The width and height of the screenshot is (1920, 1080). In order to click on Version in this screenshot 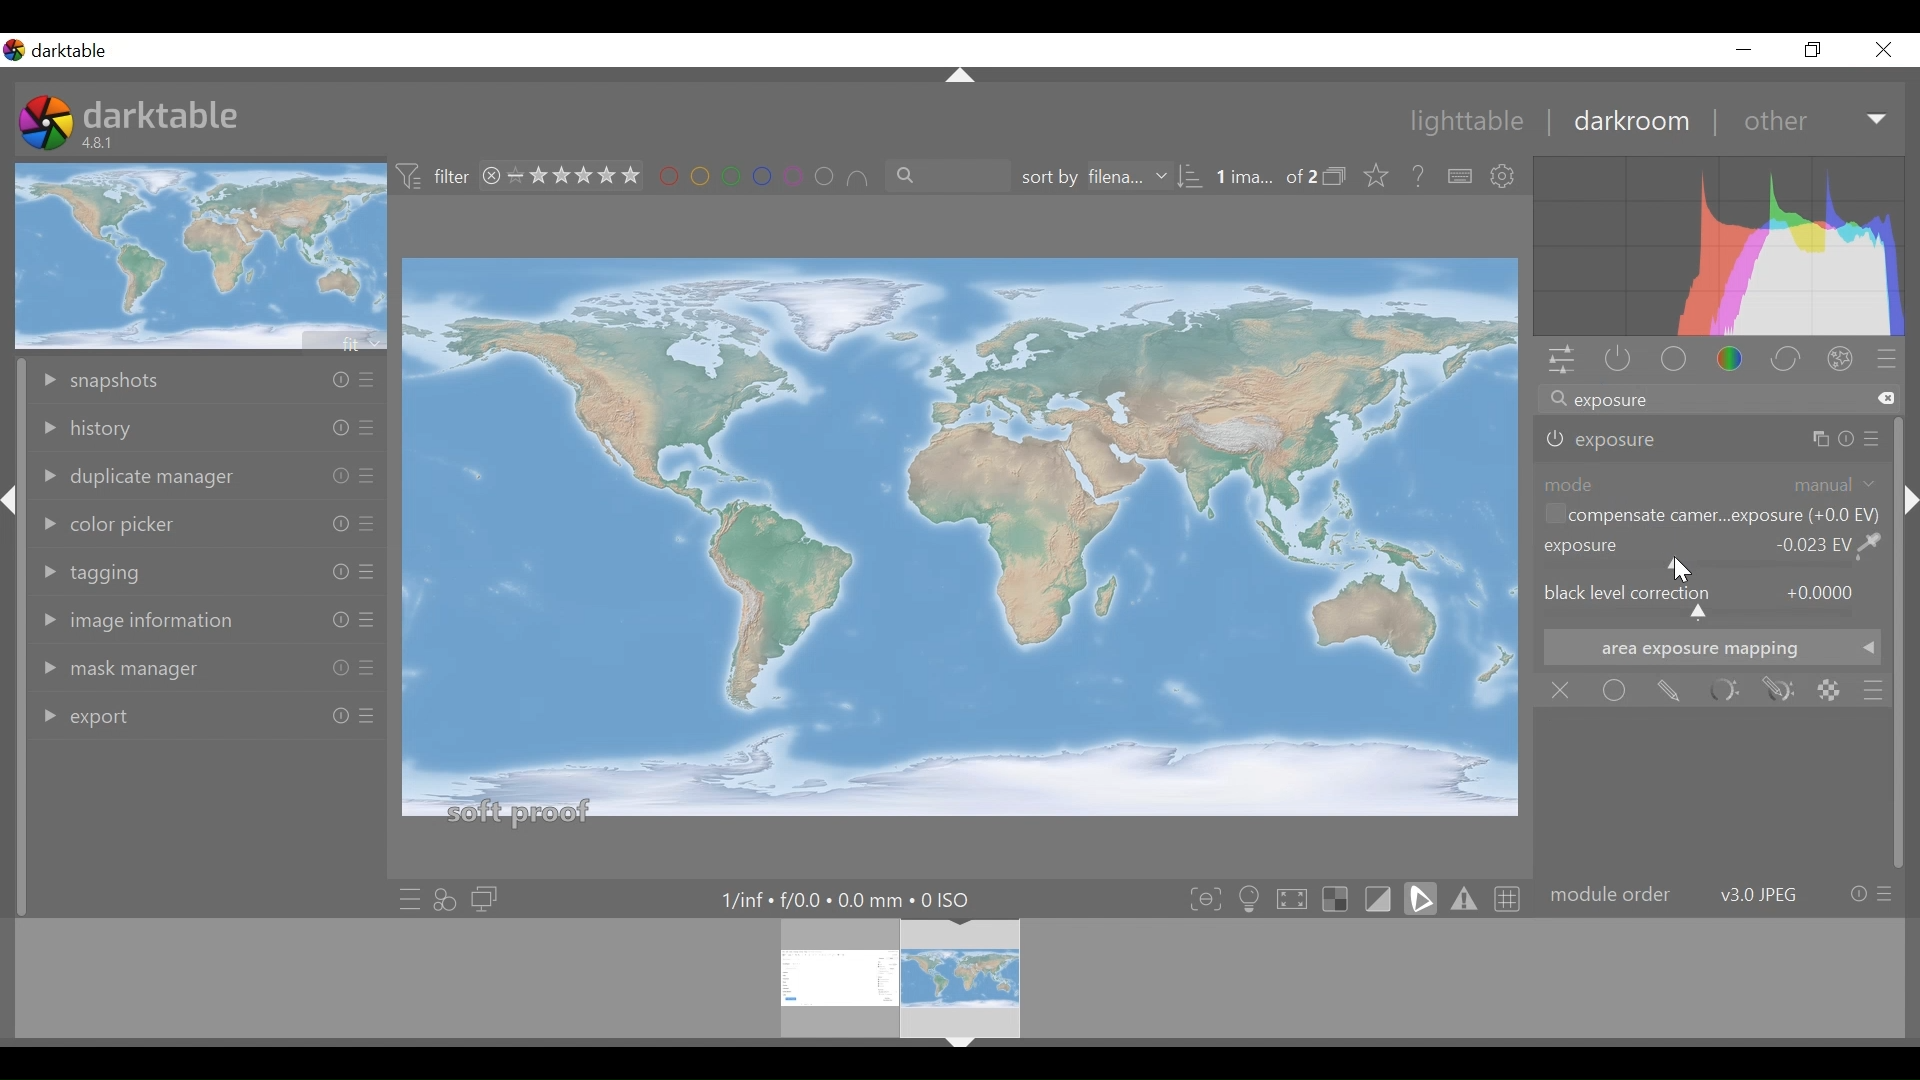, I will do `click(102, 143)`.